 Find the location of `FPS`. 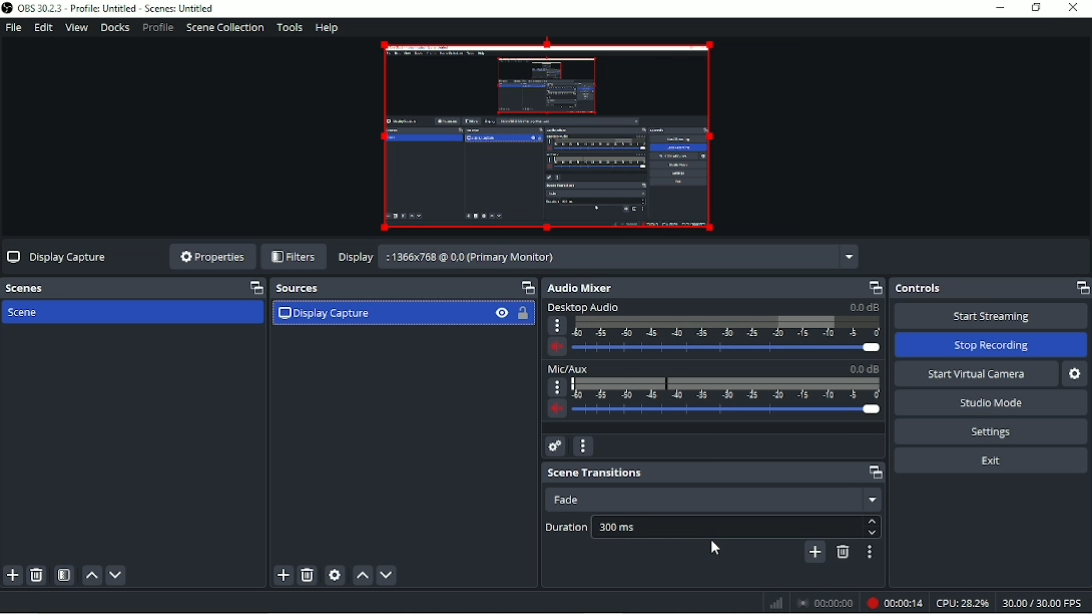

FPS is located at coordinates (1044, 604).